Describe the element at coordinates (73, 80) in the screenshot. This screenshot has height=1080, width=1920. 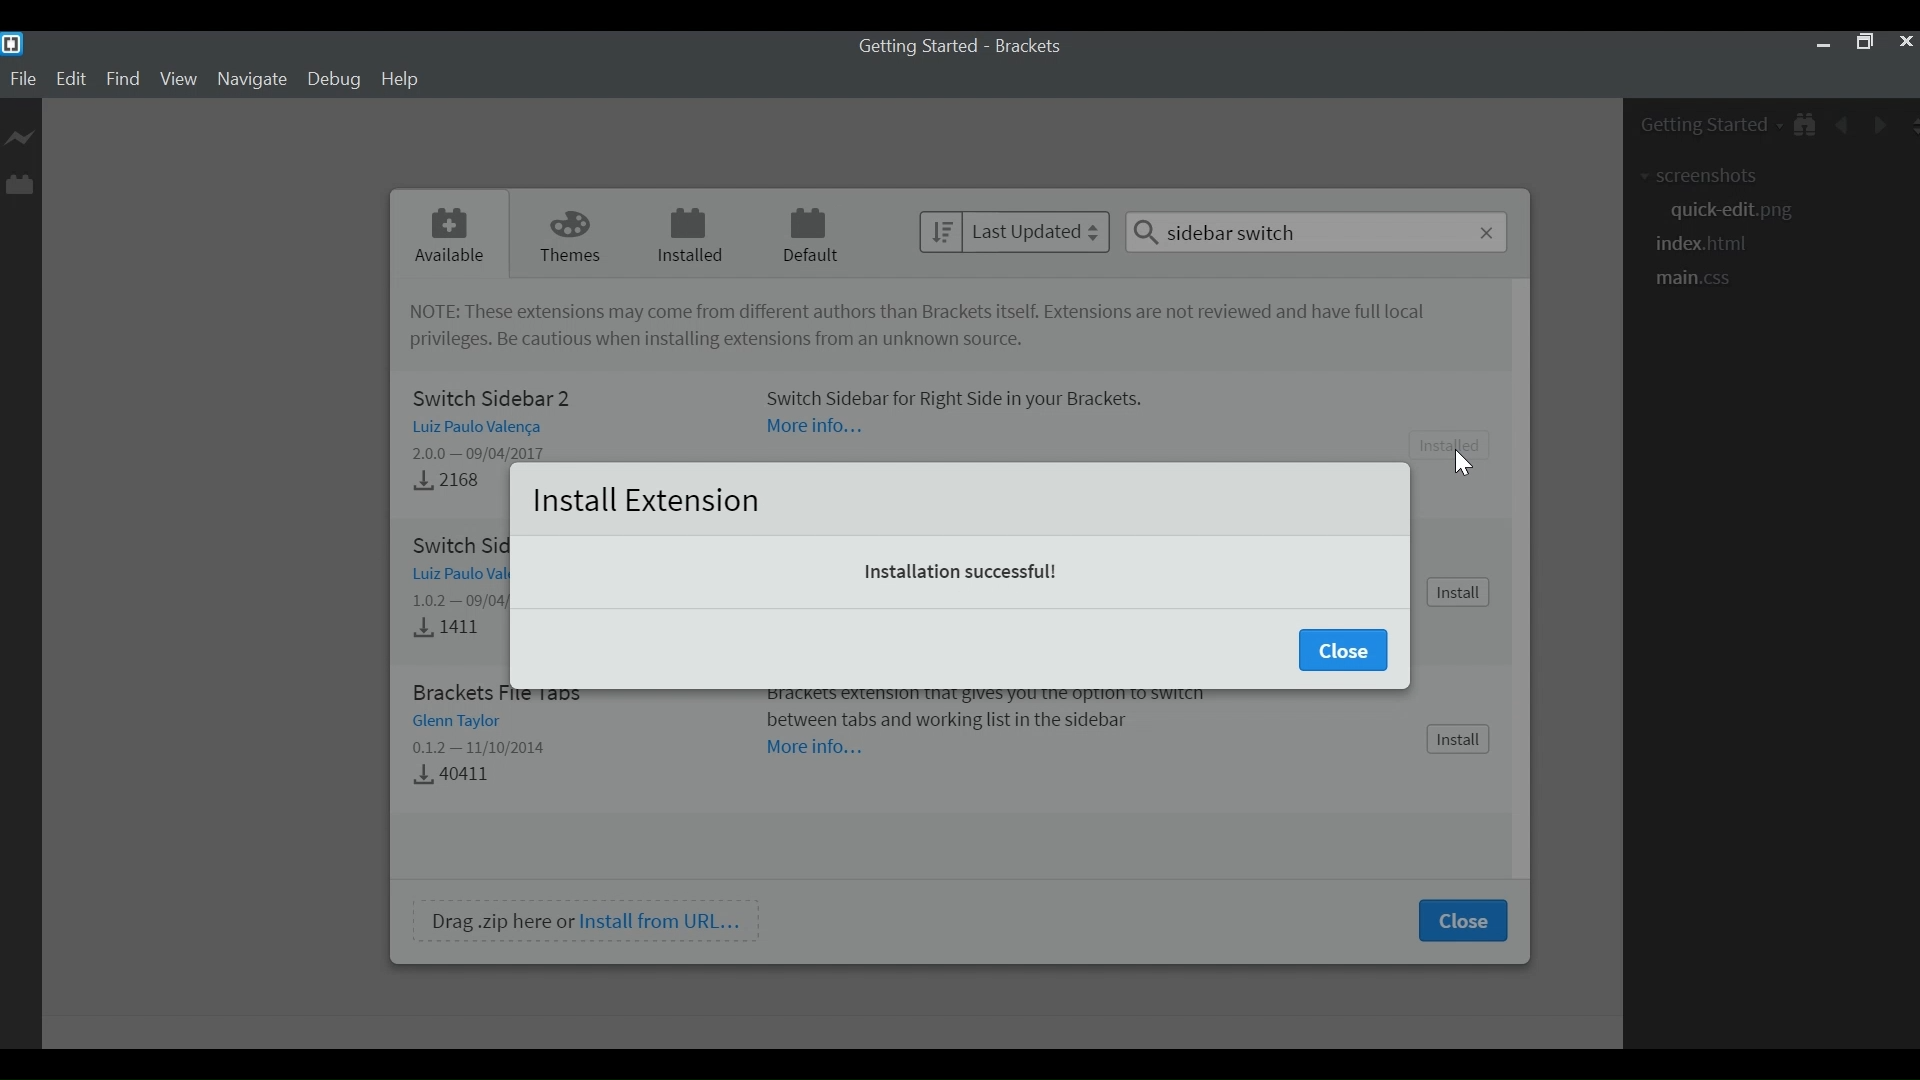
I see `Edit` at that location.